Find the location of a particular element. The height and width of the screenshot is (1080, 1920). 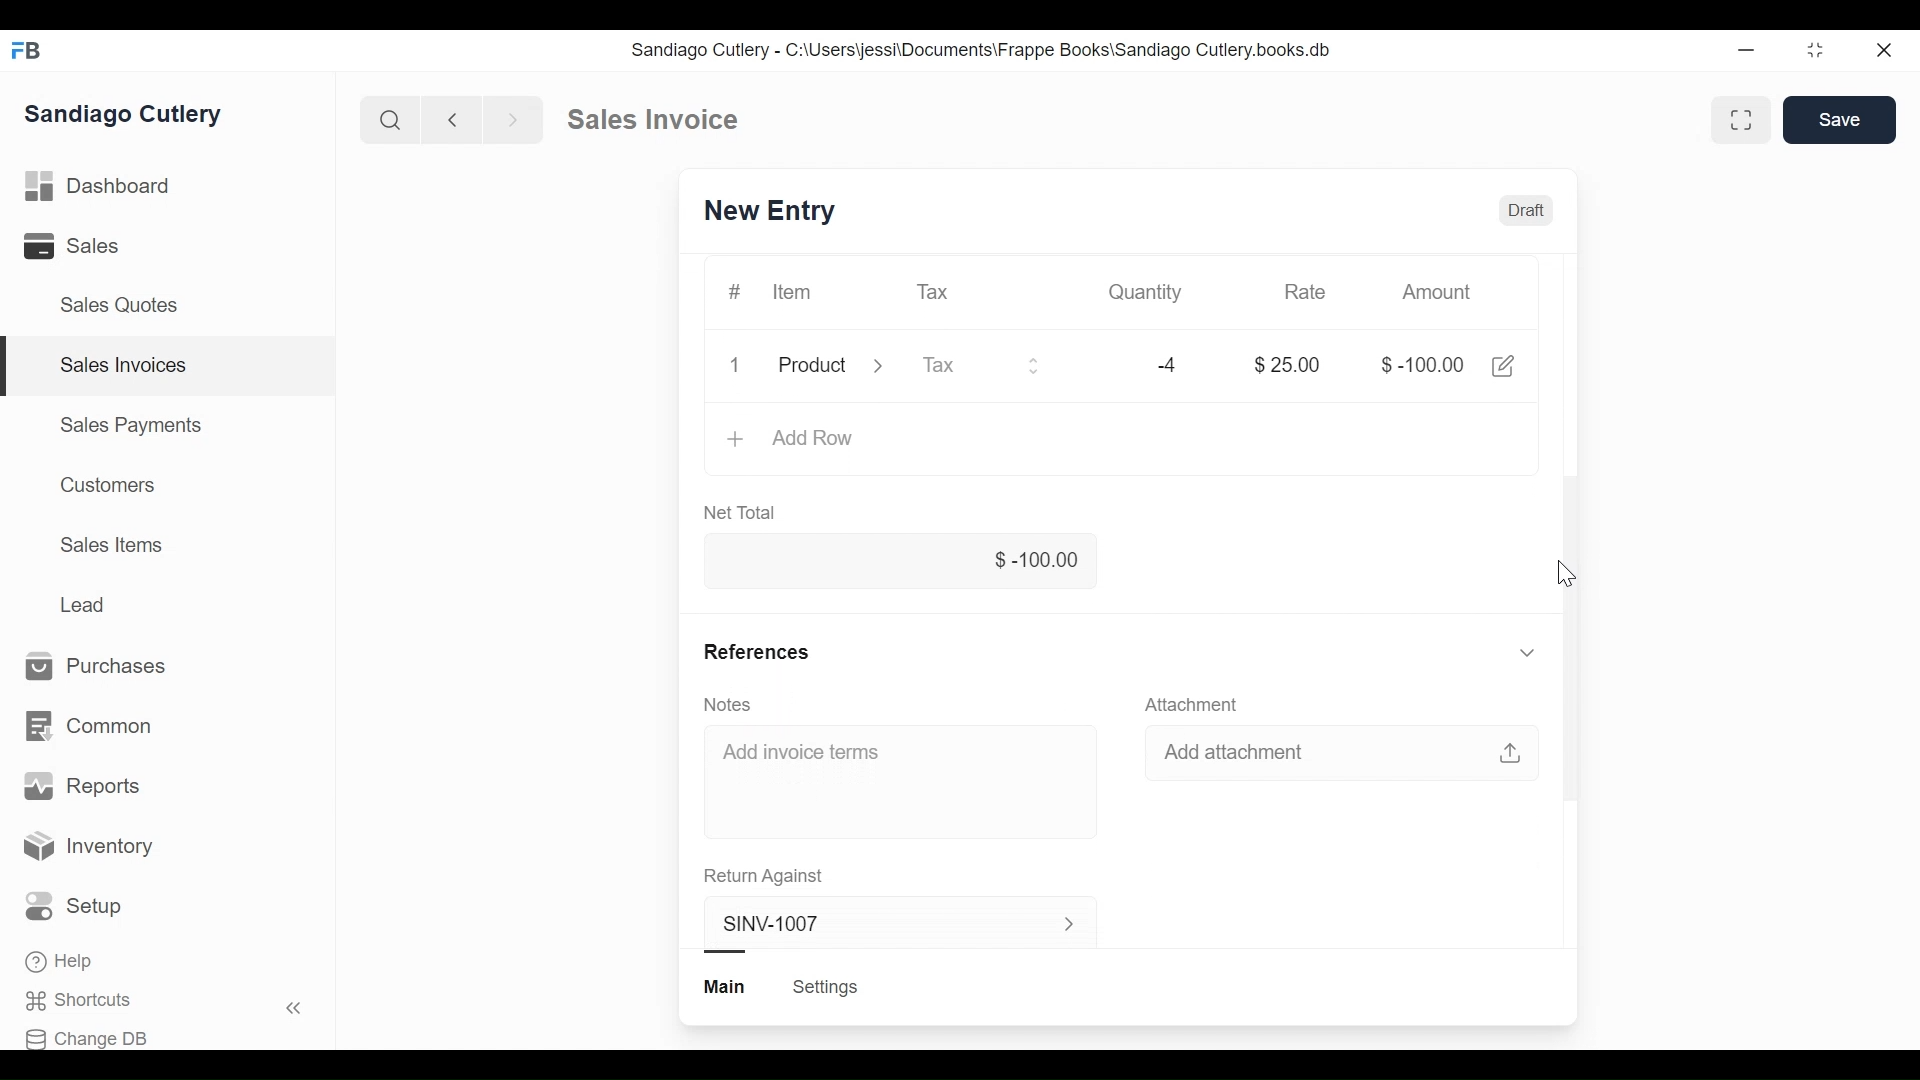

Sales invoice is located at coordinates (652, 120).